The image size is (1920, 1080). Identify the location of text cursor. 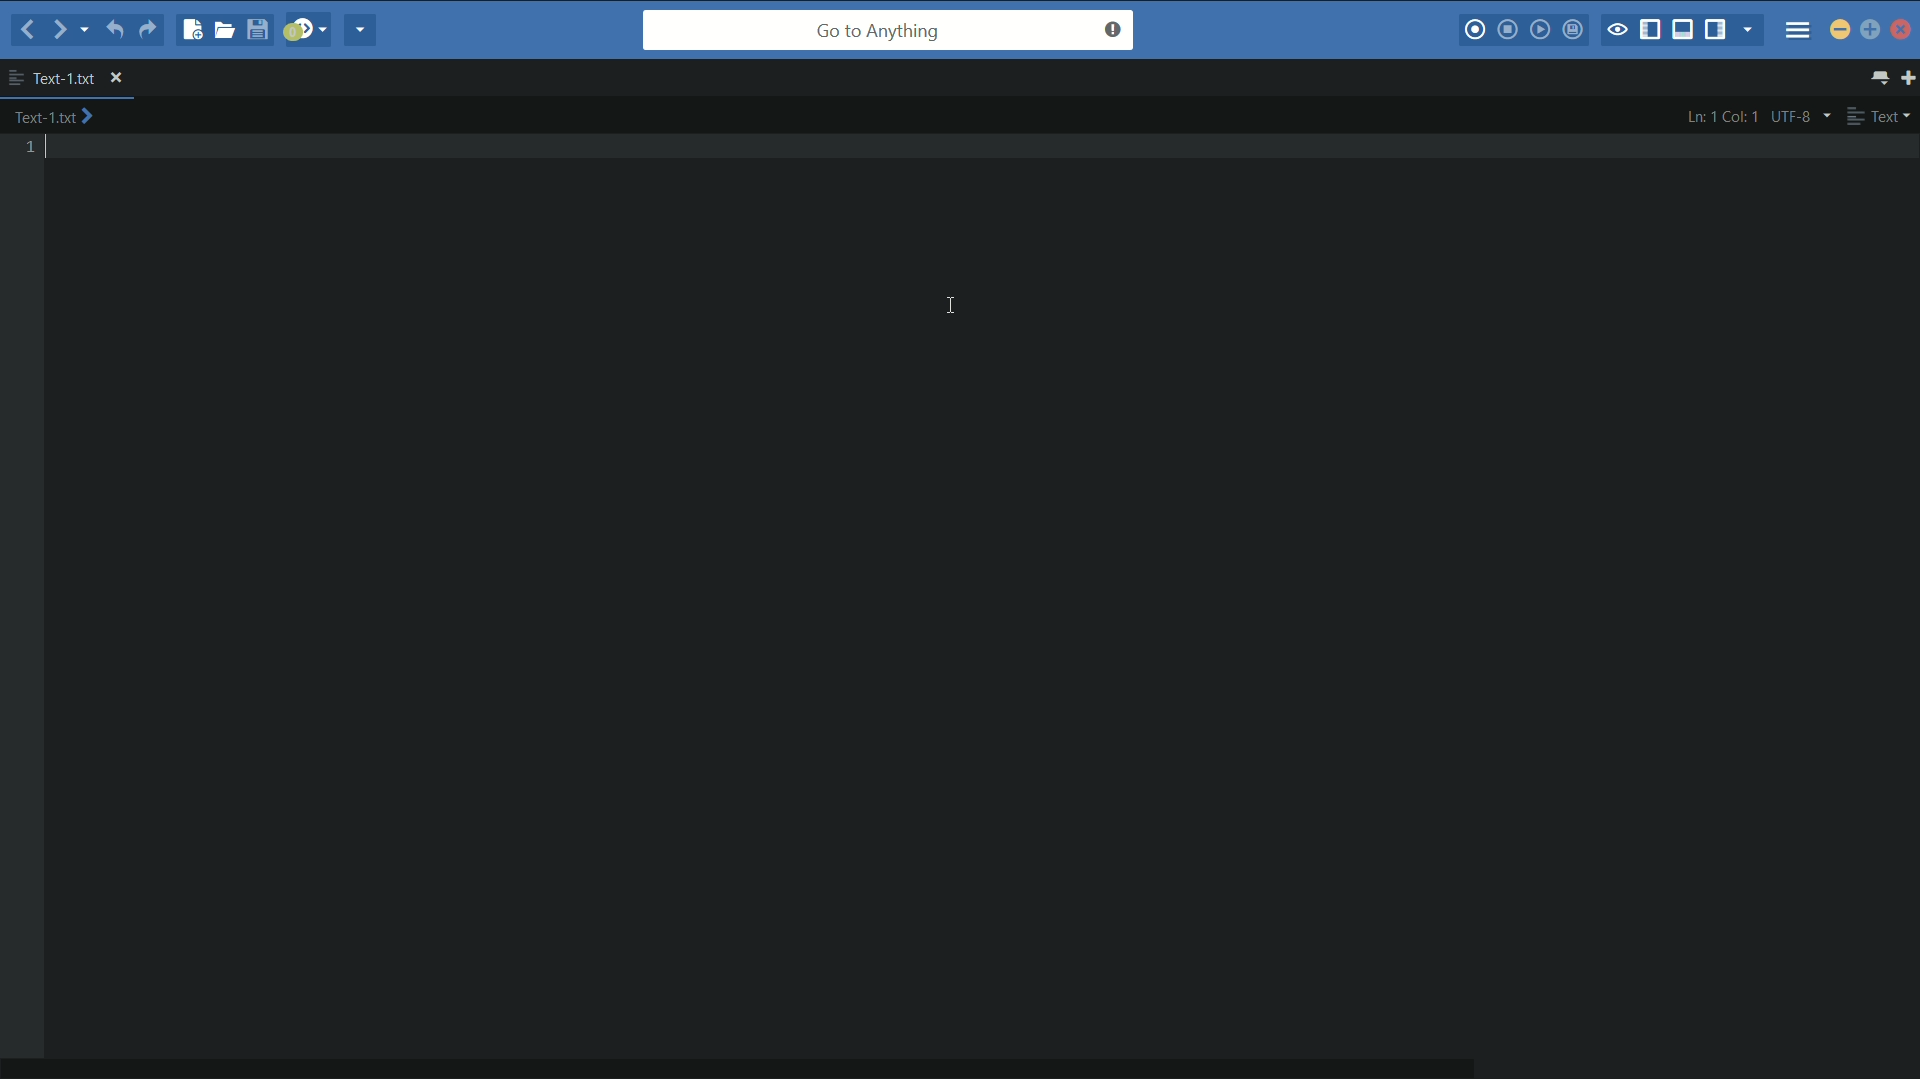
(955, 308).